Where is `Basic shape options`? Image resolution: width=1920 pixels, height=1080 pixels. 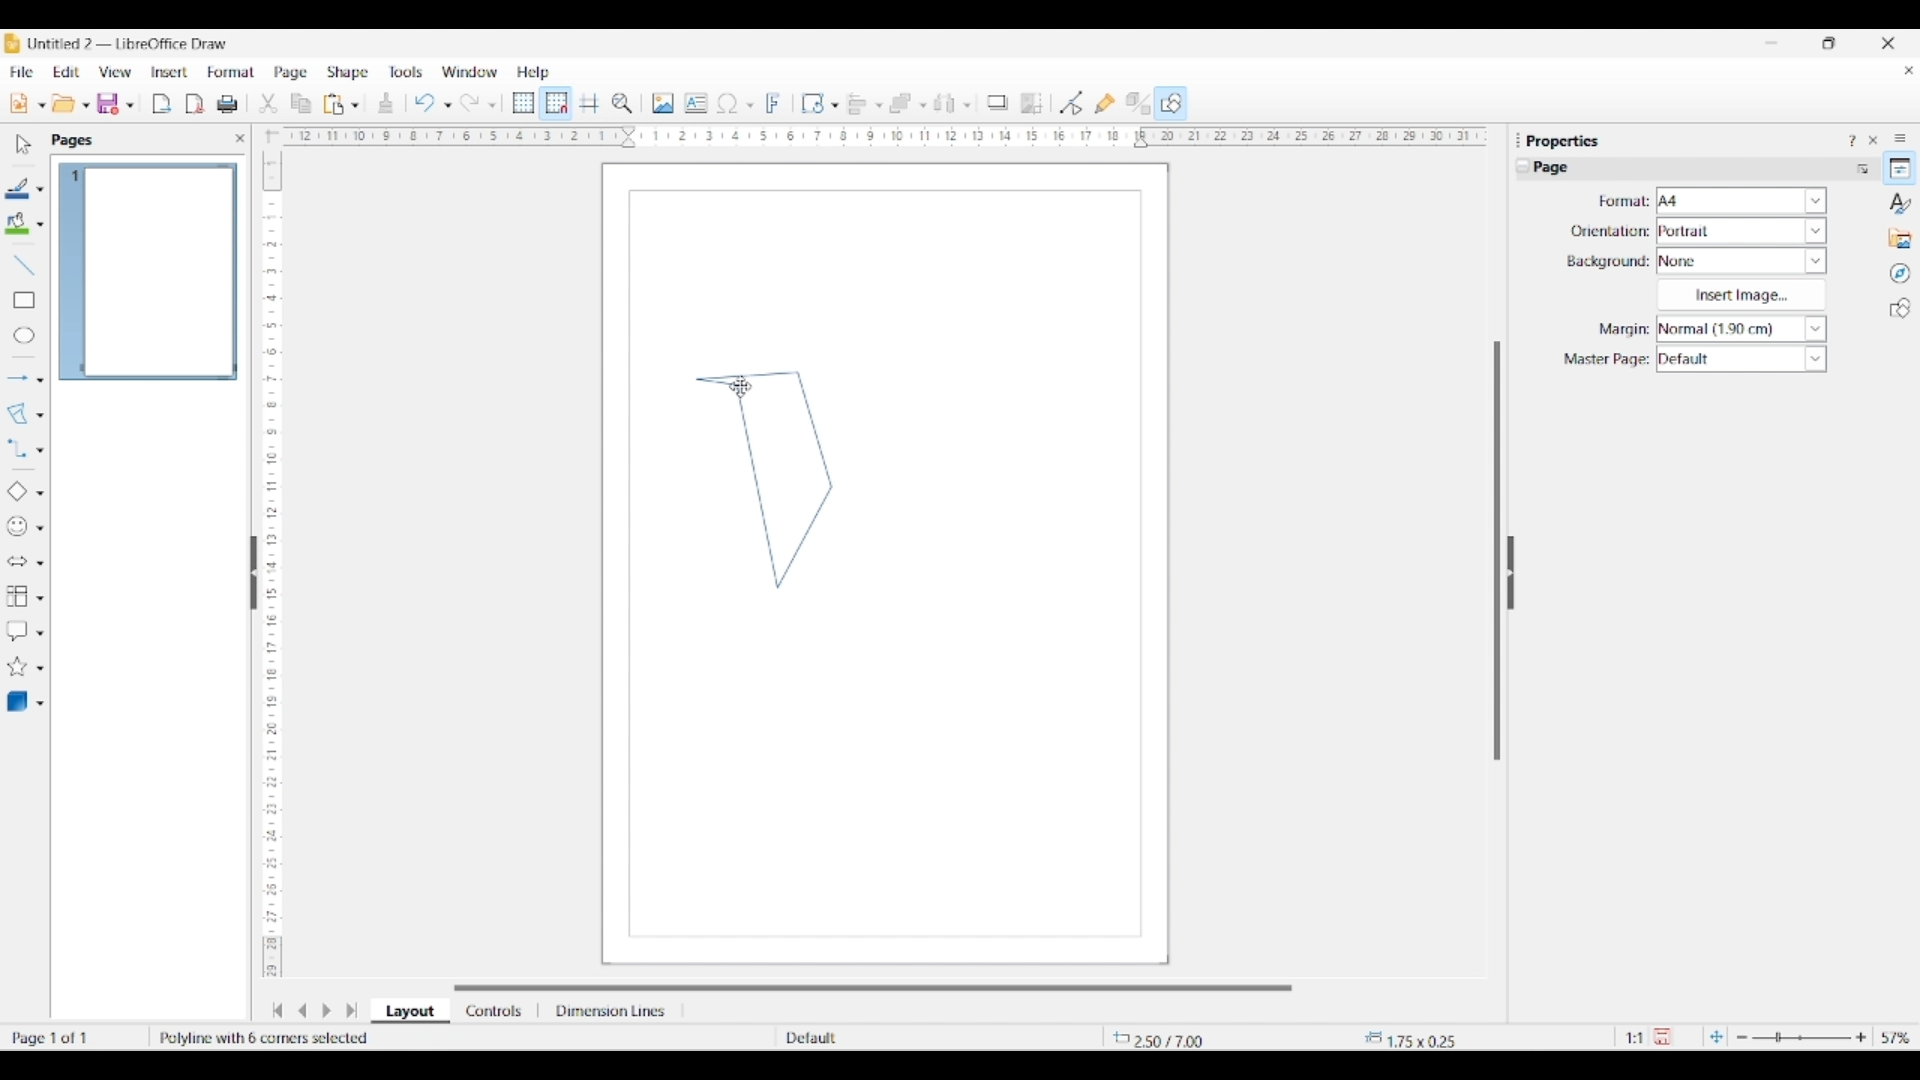 Basic shape options is located at coordinates (40, 493).